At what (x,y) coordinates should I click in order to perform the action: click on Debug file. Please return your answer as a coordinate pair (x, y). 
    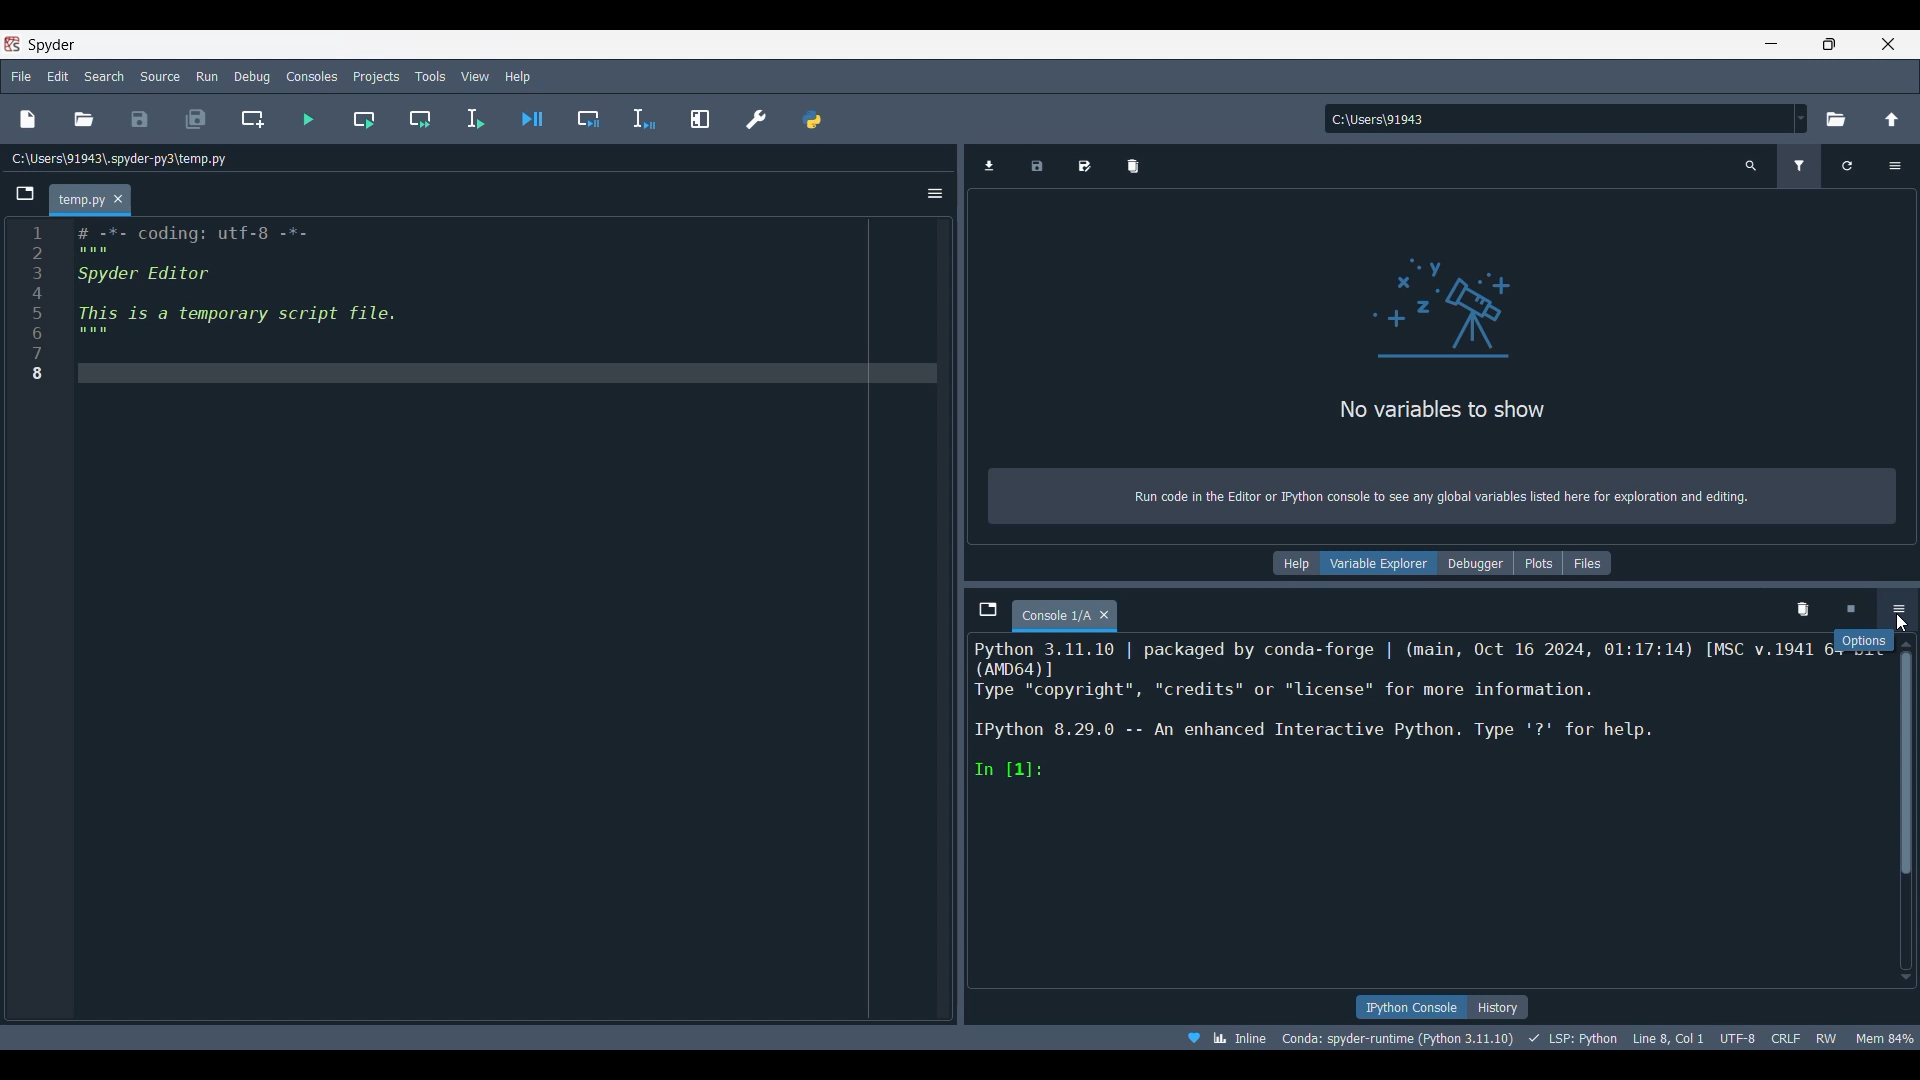
    Looking at the image, I should click on (532, 119).